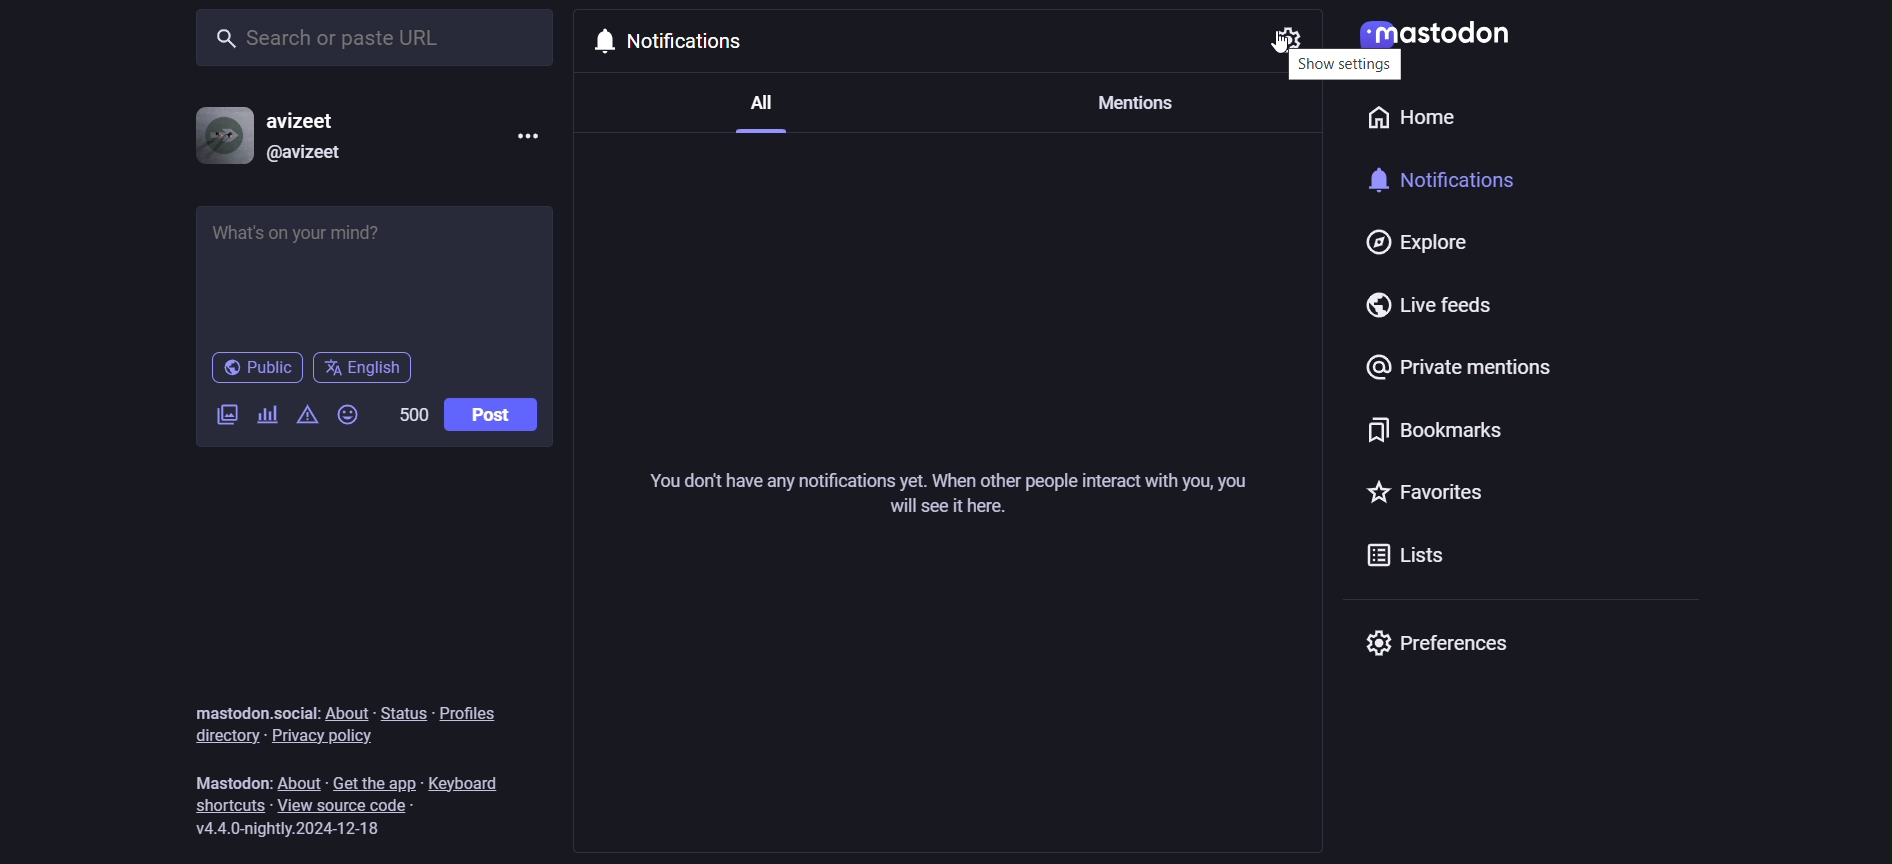  I want to click on text, so click(231, 784).